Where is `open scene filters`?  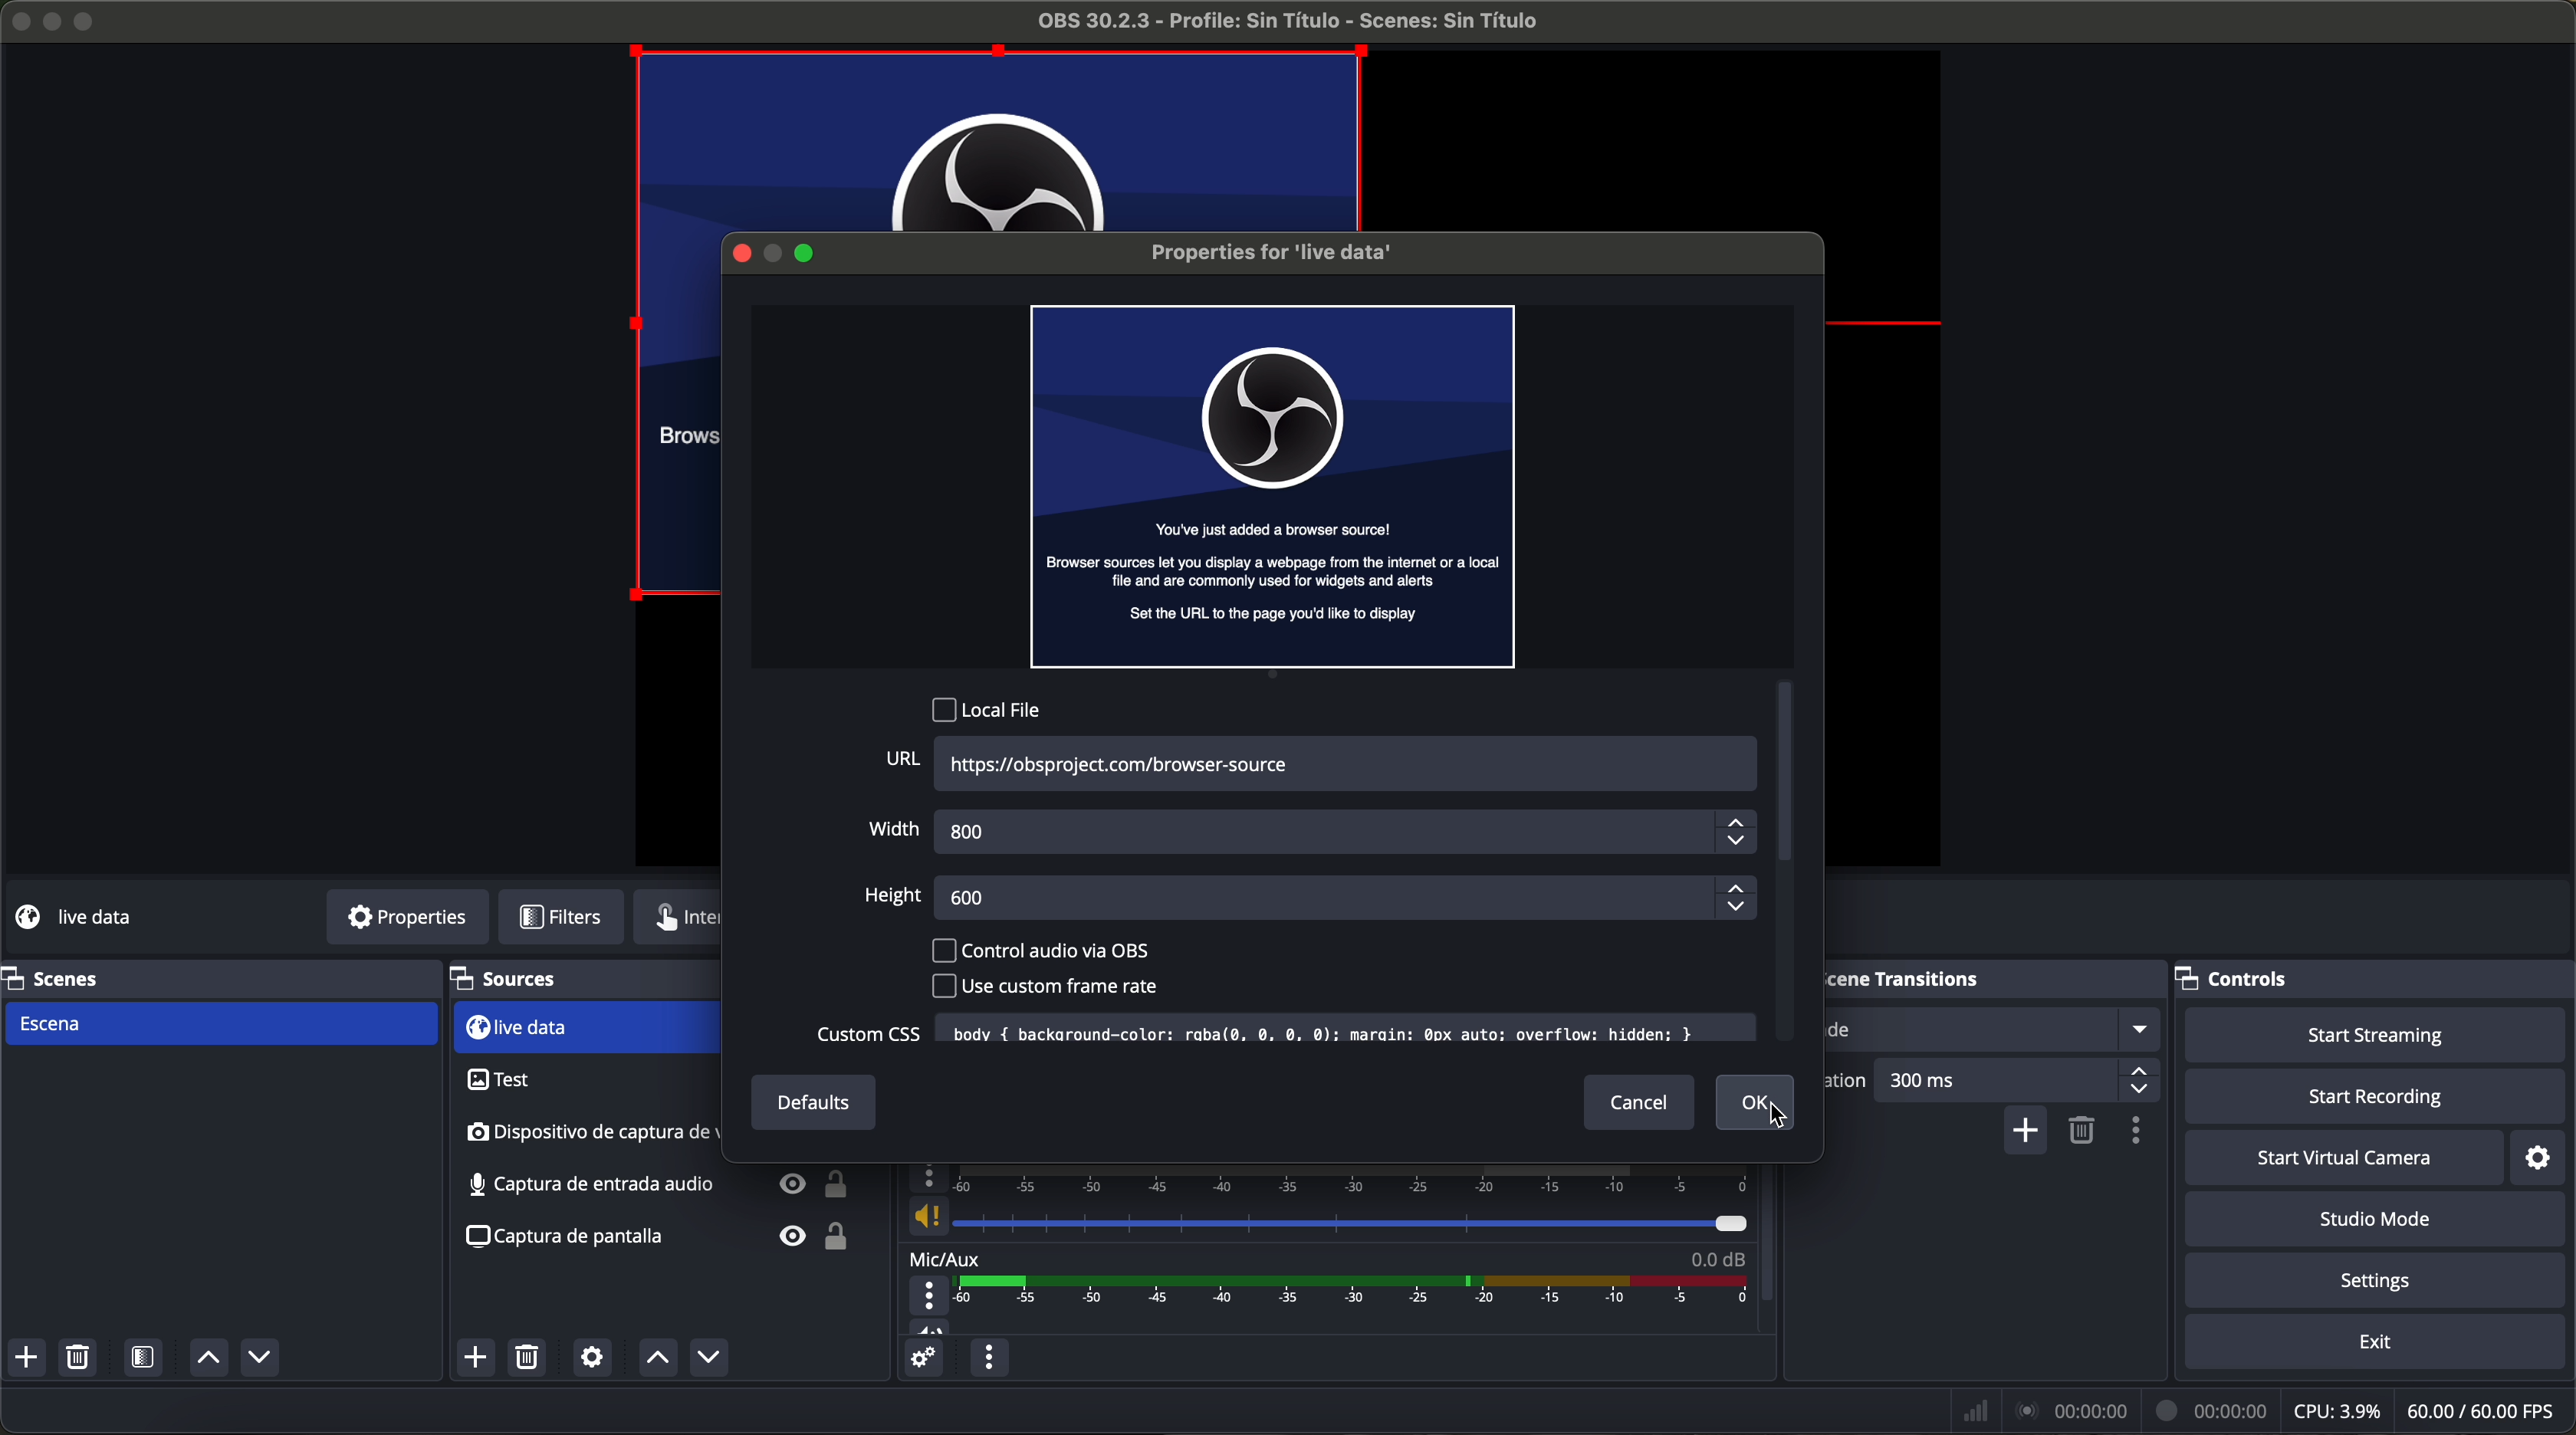 open scene filters is located at coordinates (142, 1356).